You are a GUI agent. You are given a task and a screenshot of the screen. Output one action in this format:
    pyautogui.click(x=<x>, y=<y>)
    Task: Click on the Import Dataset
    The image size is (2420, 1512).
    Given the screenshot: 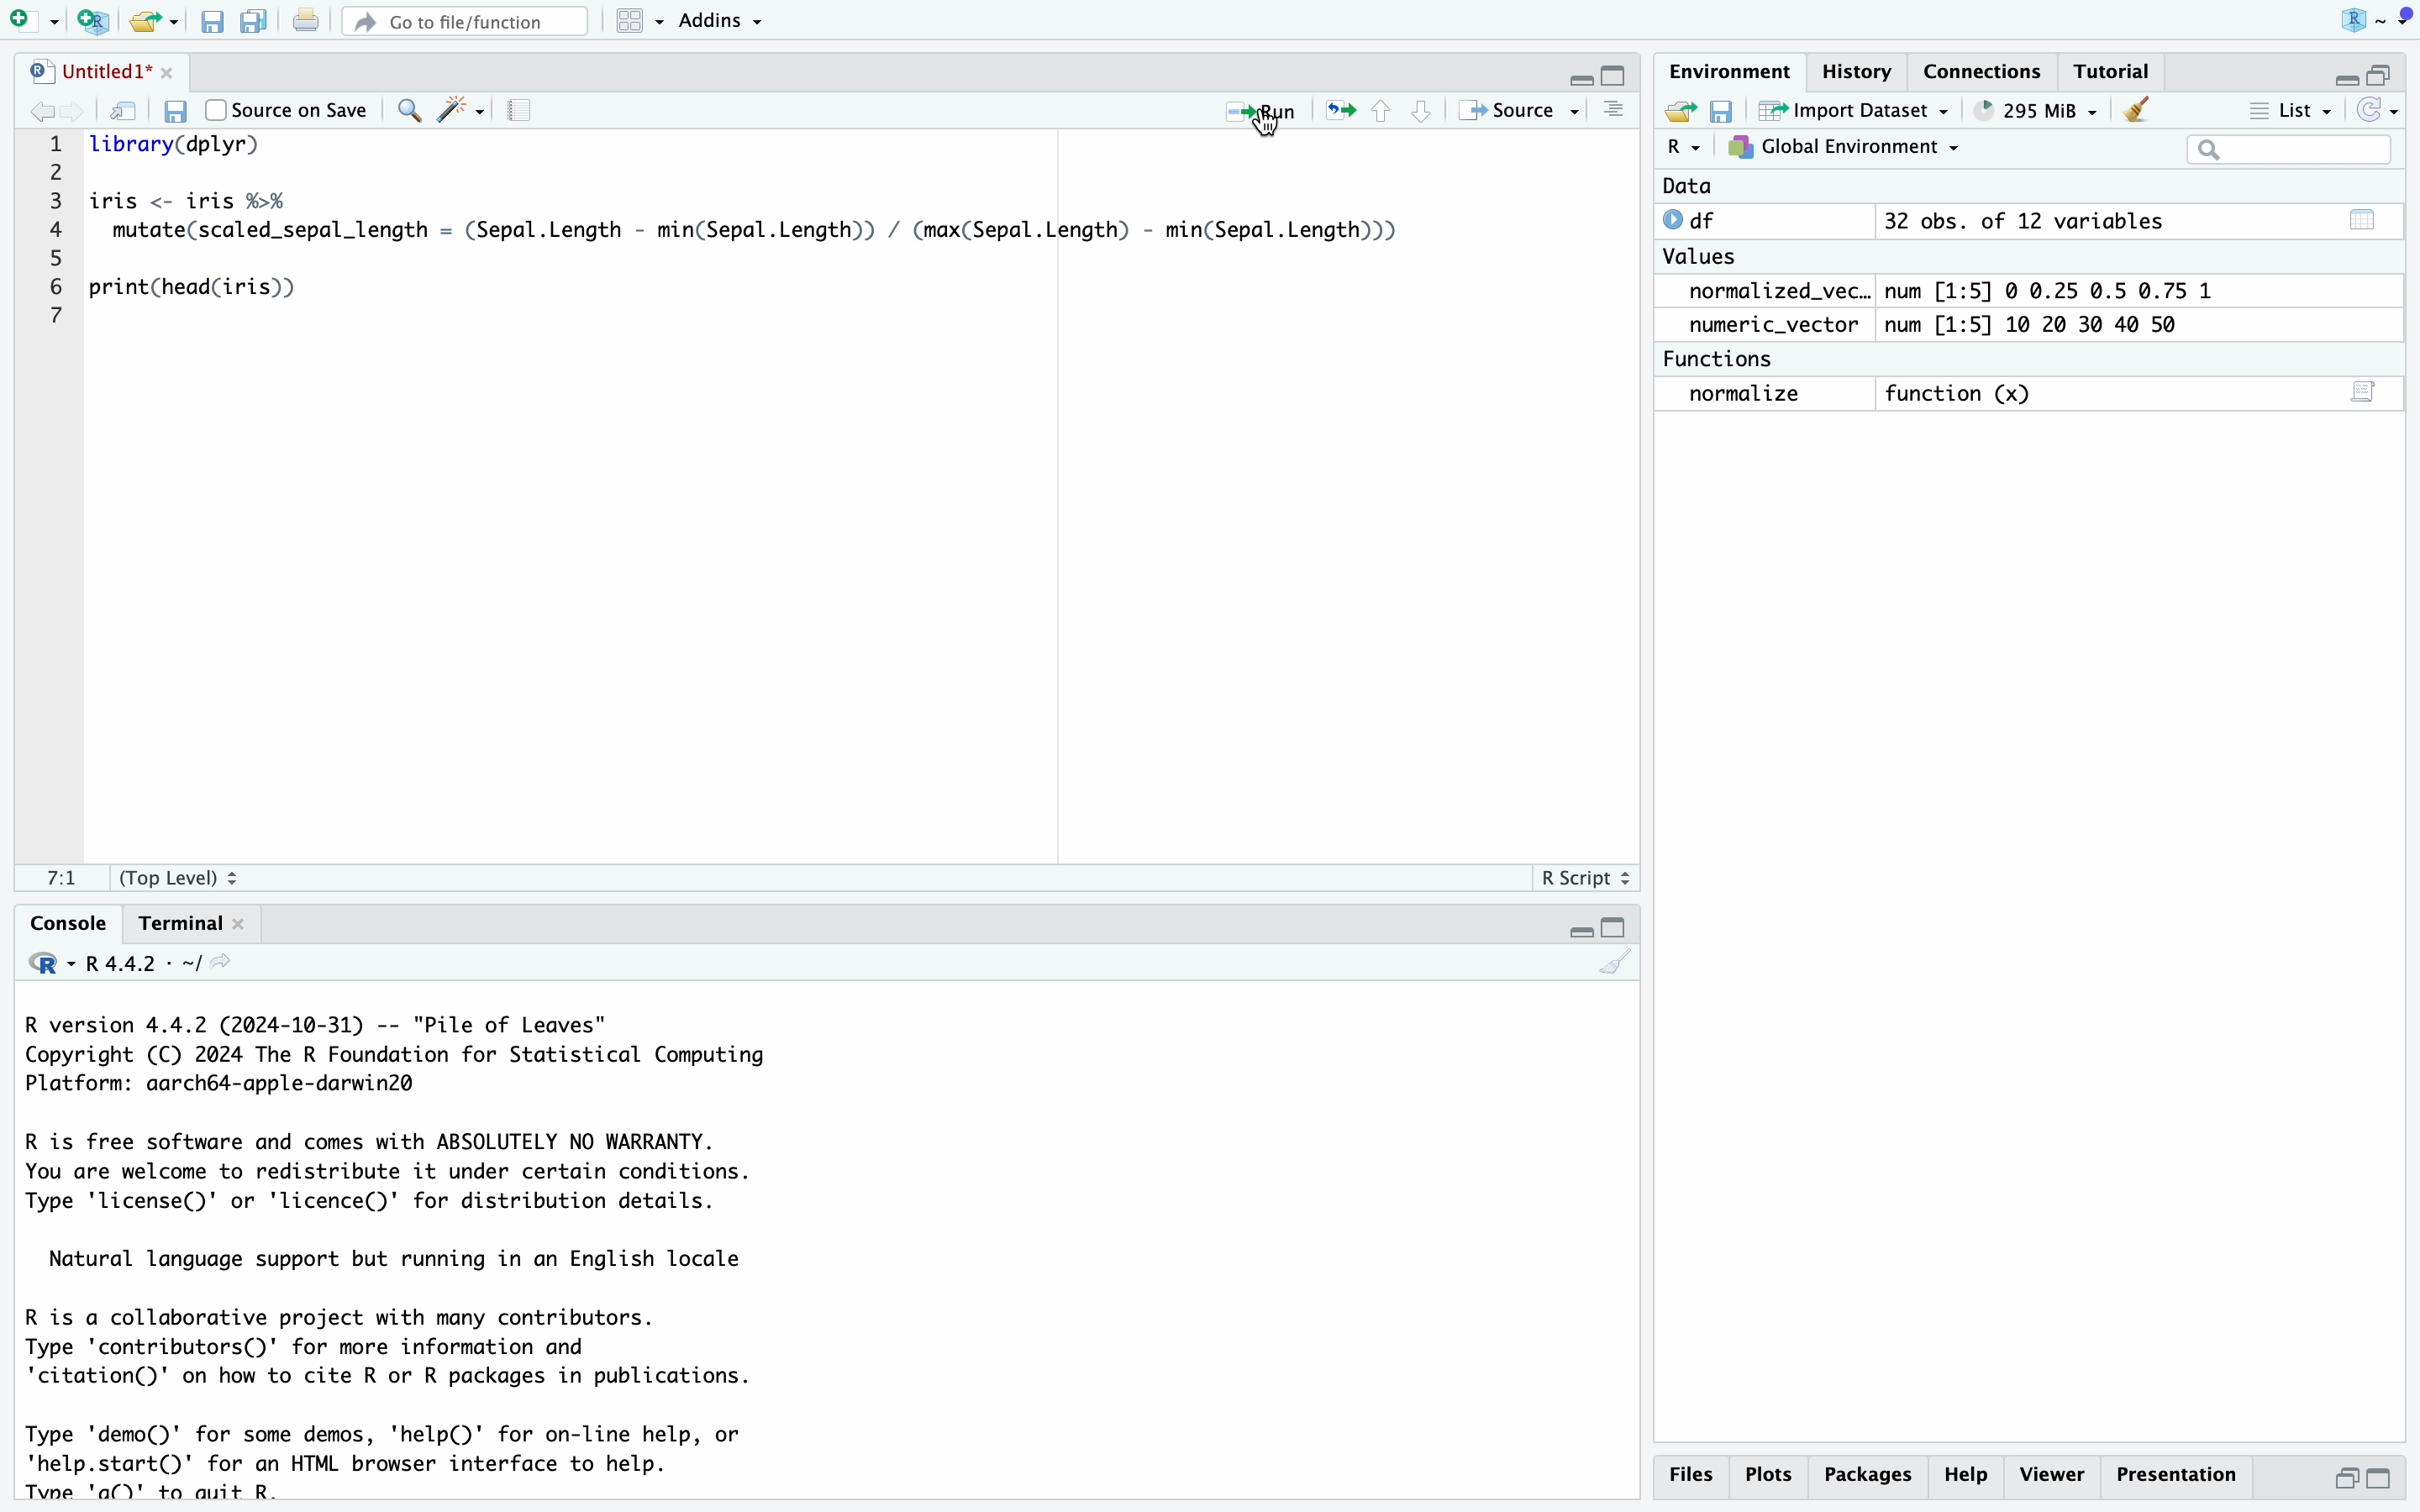 What is the action you would take?
    pyautogui.click(x=1859, y=109)
    